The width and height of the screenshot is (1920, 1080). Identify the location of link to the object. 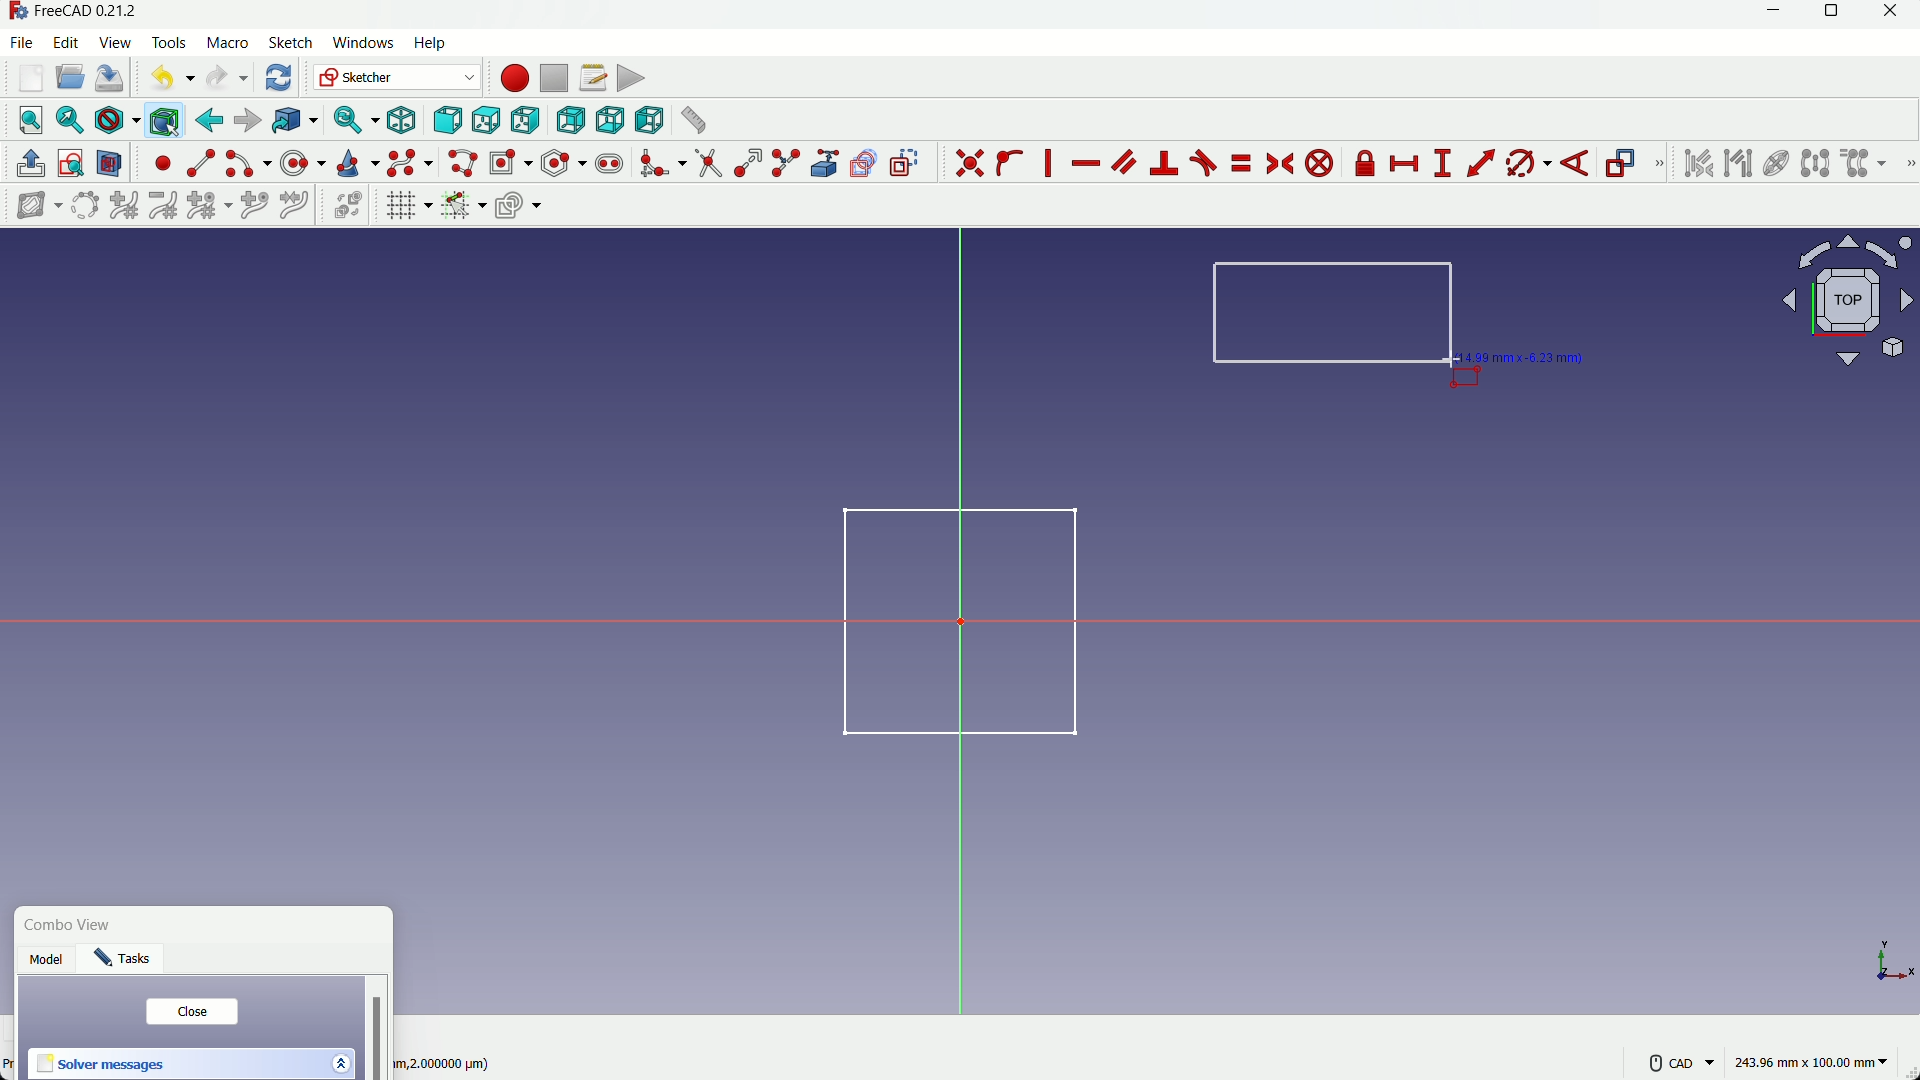
(292, 122).